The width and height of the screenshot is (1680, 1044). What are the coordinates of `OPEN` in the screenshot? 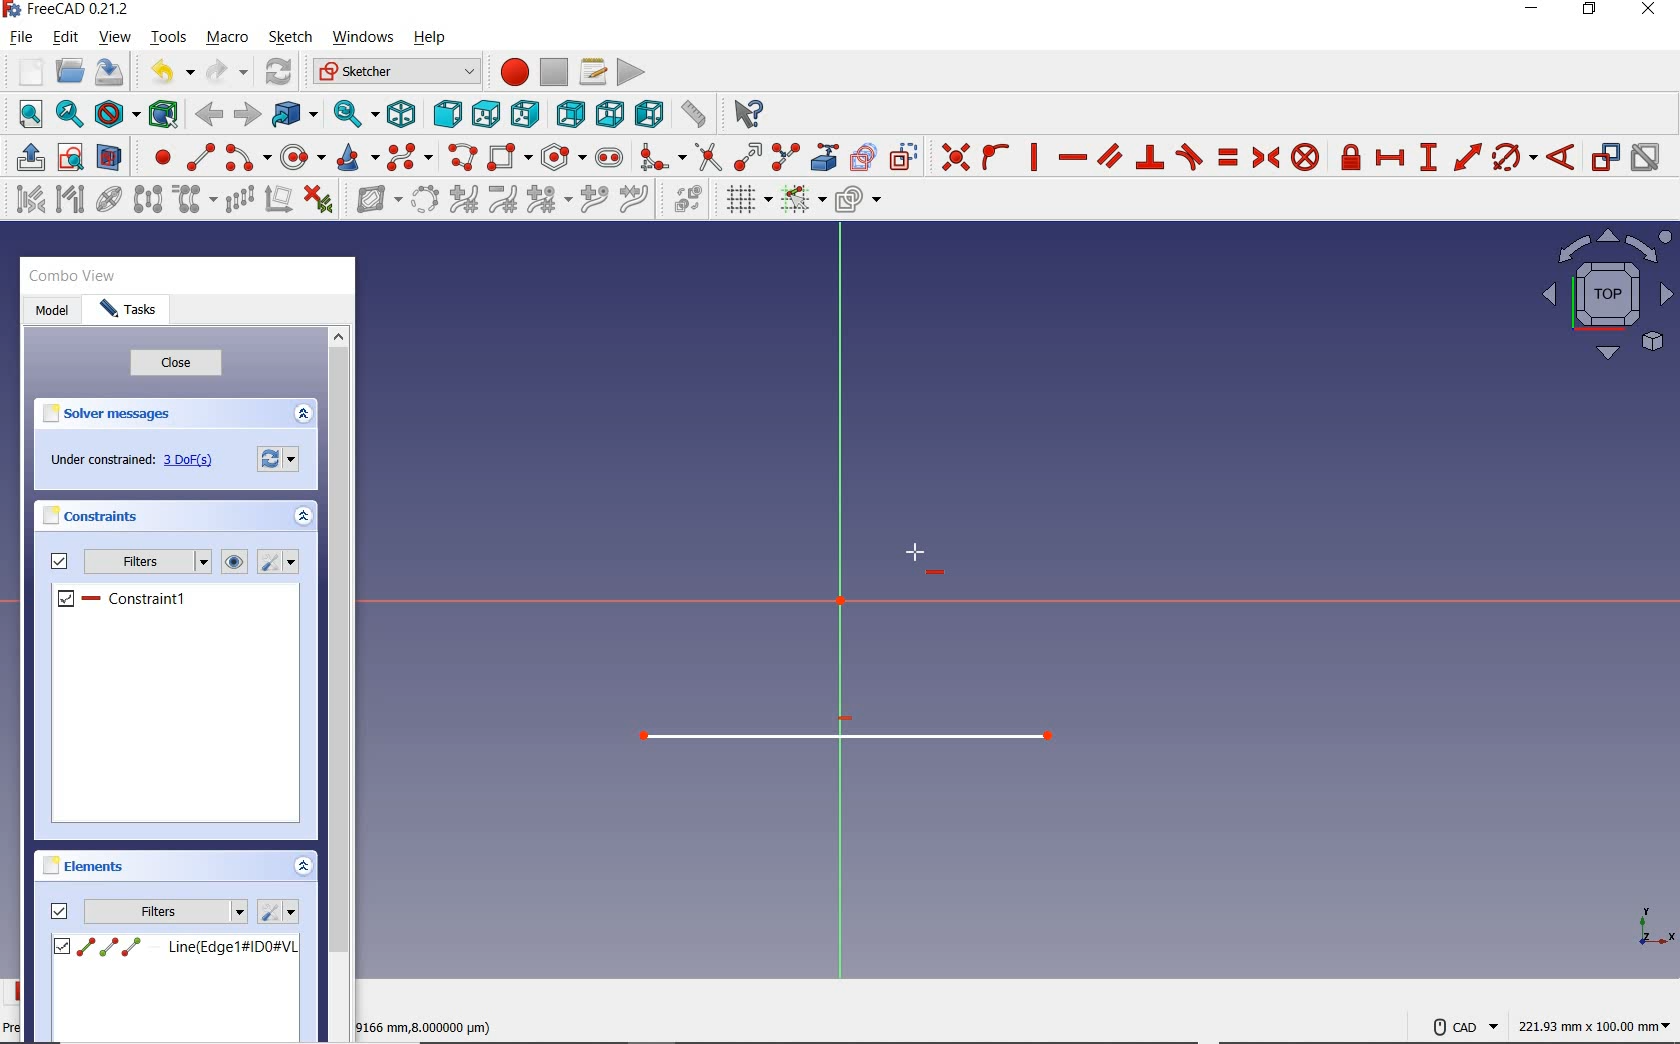 It's located at (70, 71).